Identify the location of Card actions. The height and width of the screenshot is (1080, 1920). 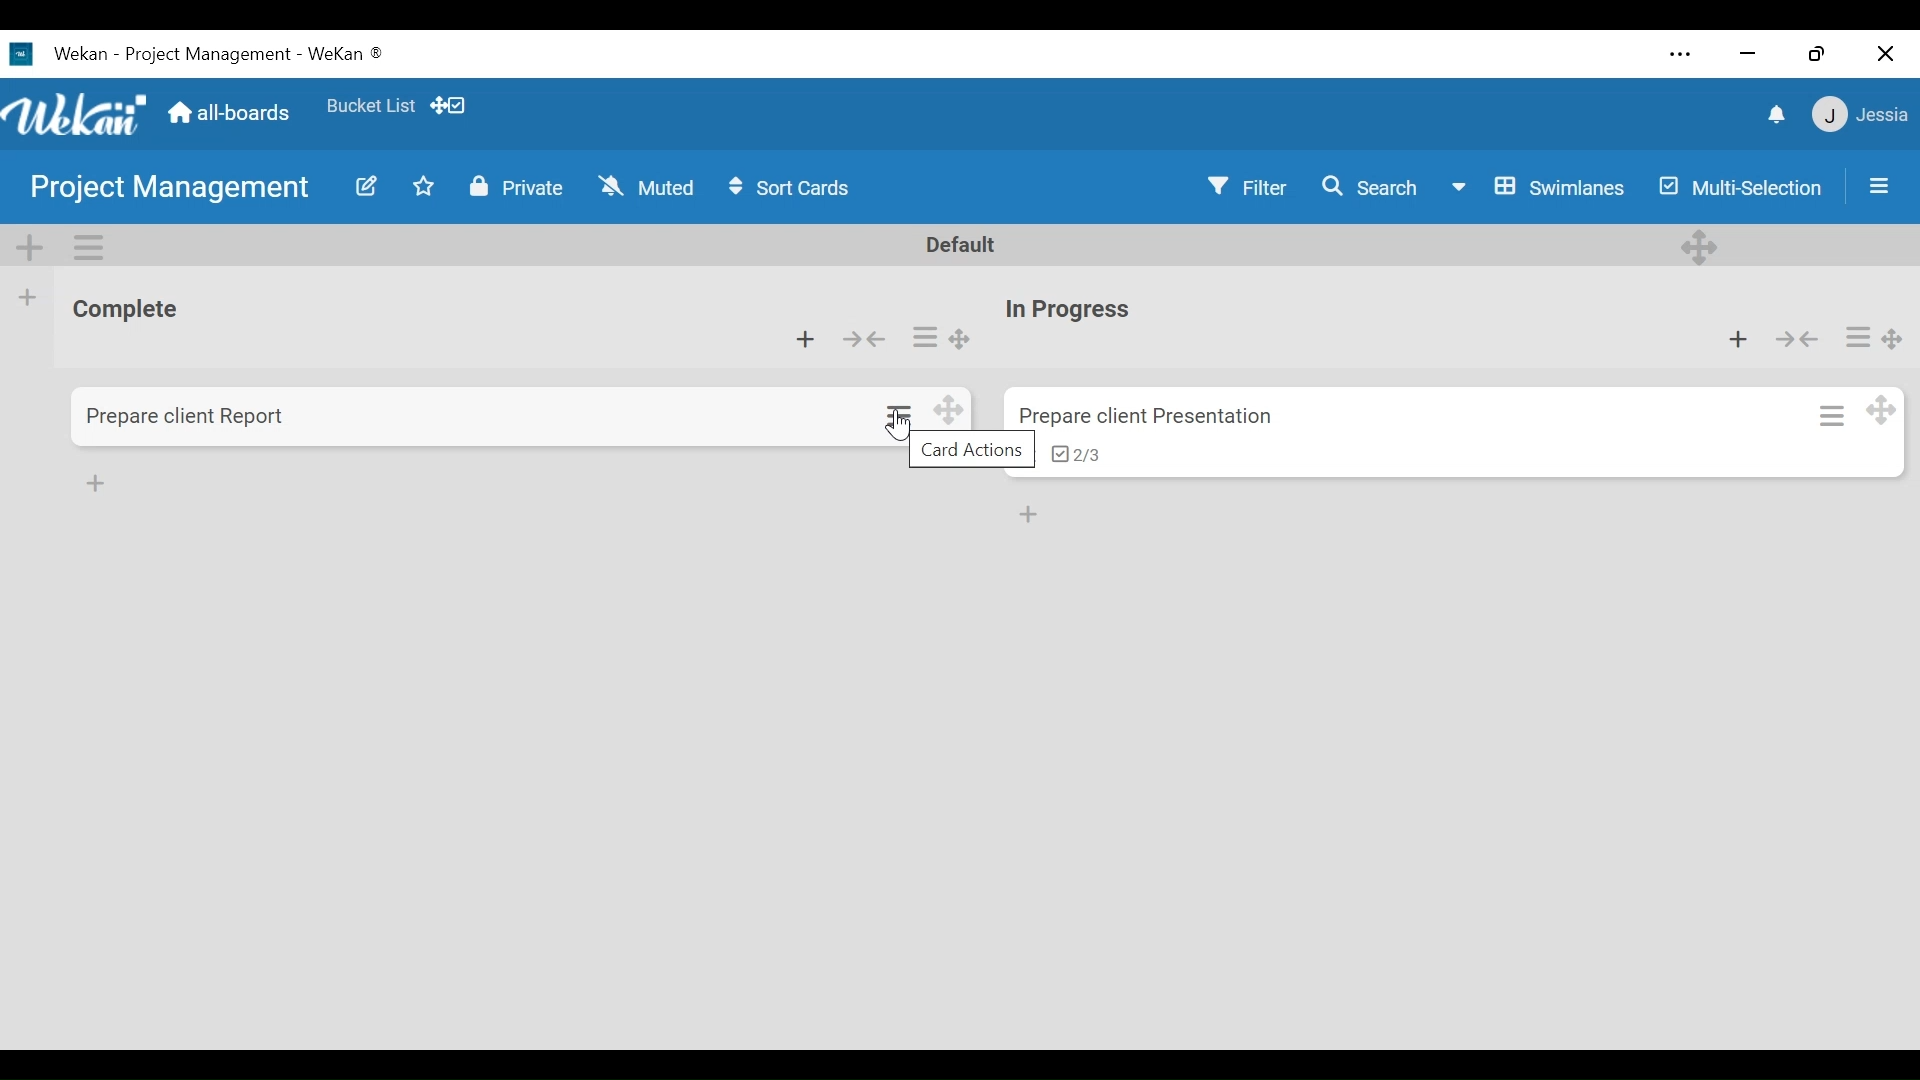
(1831, 414).